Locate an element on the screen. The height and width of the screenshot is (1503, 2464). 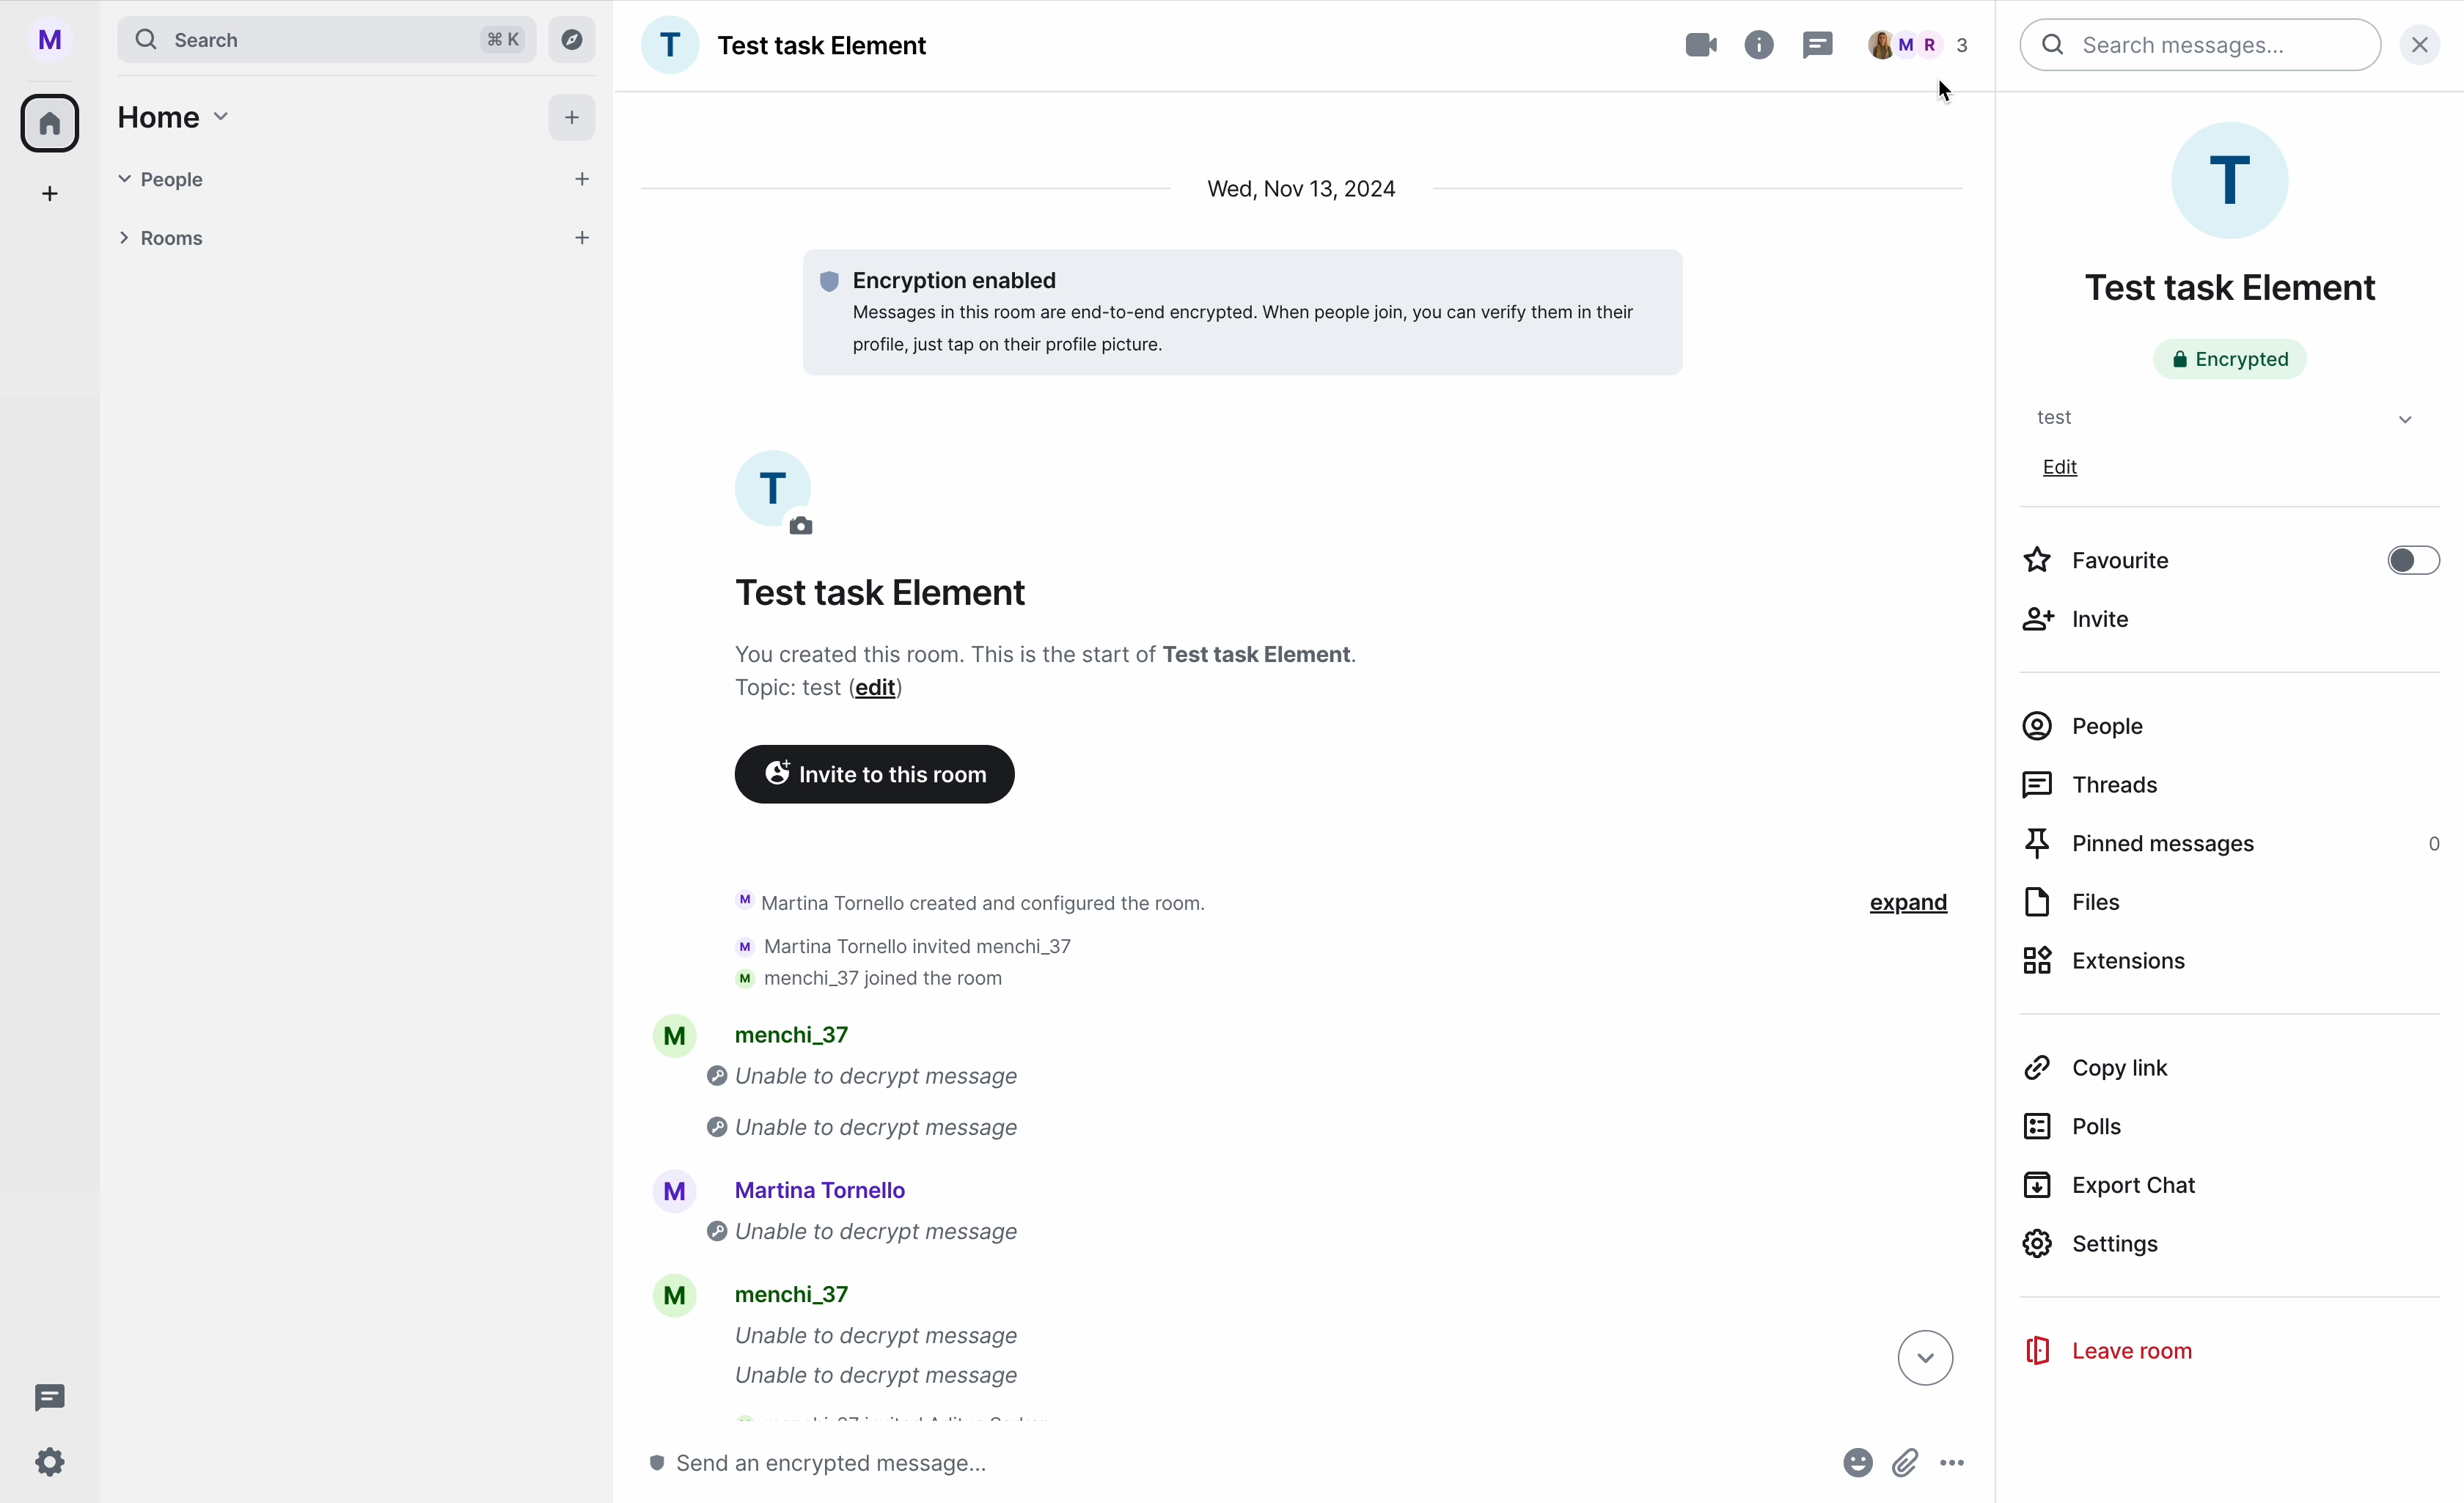
activity chat is located at coordinates (944, 1148).